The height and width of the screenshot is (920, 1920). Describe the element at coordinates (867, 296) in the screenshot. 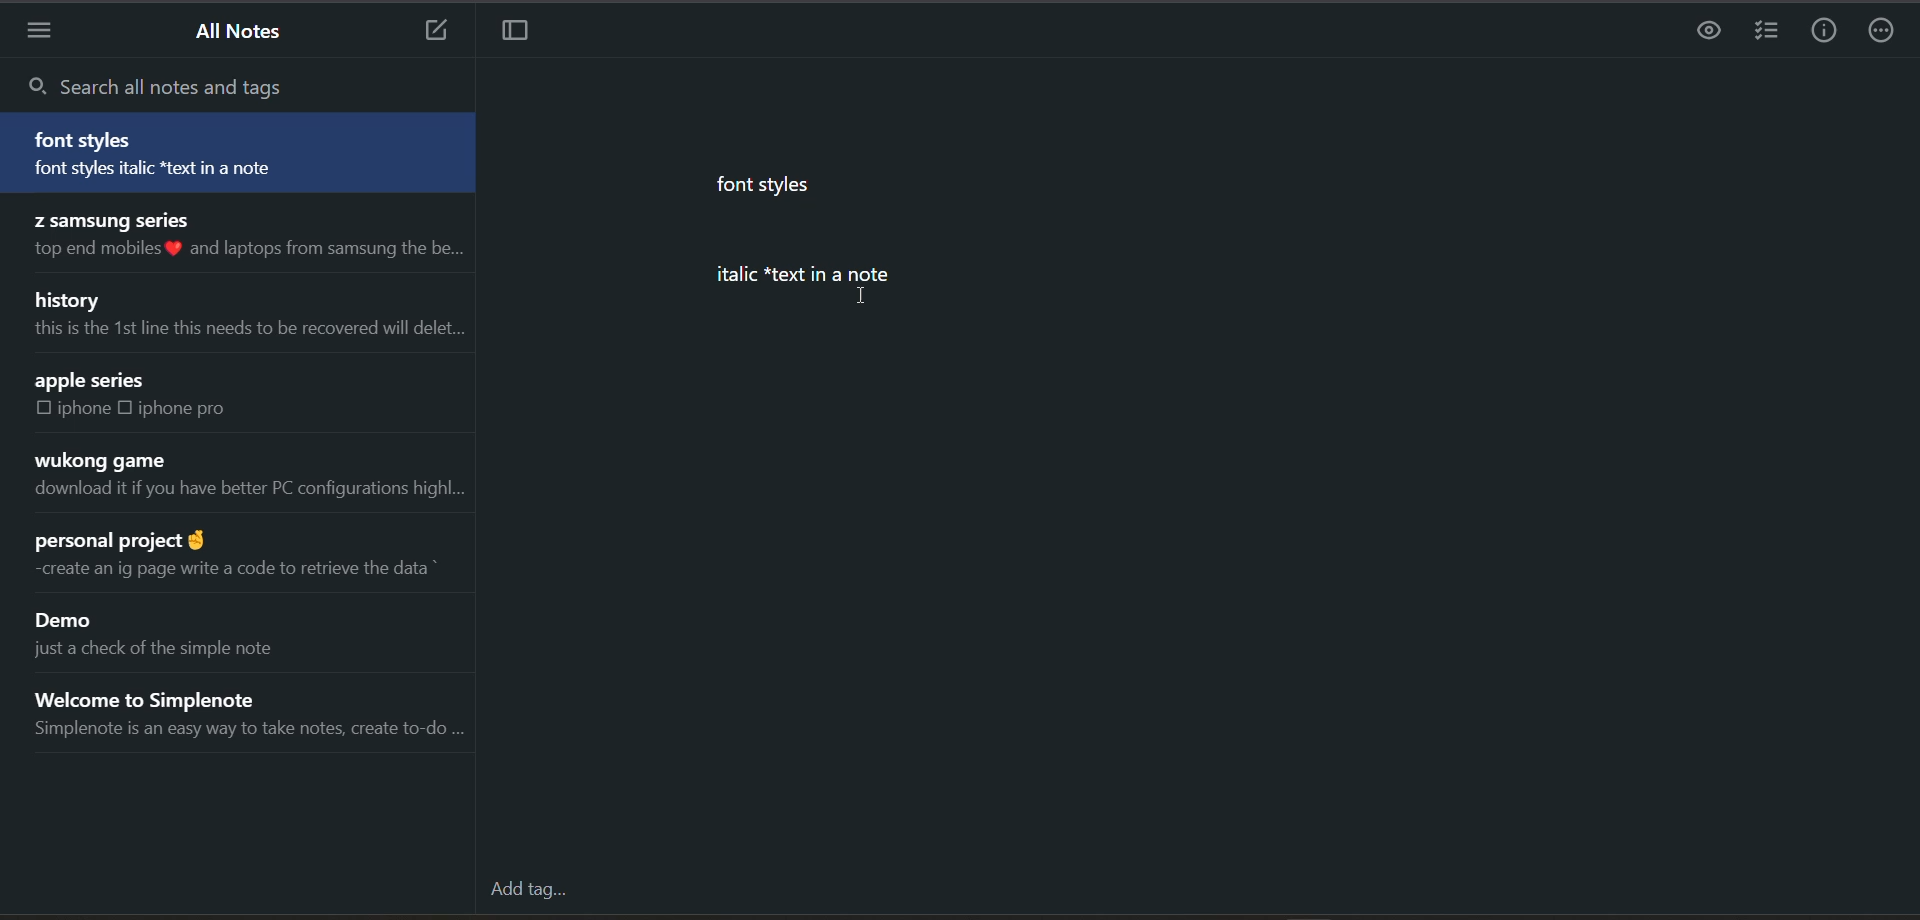

I see `cursor` at that location.